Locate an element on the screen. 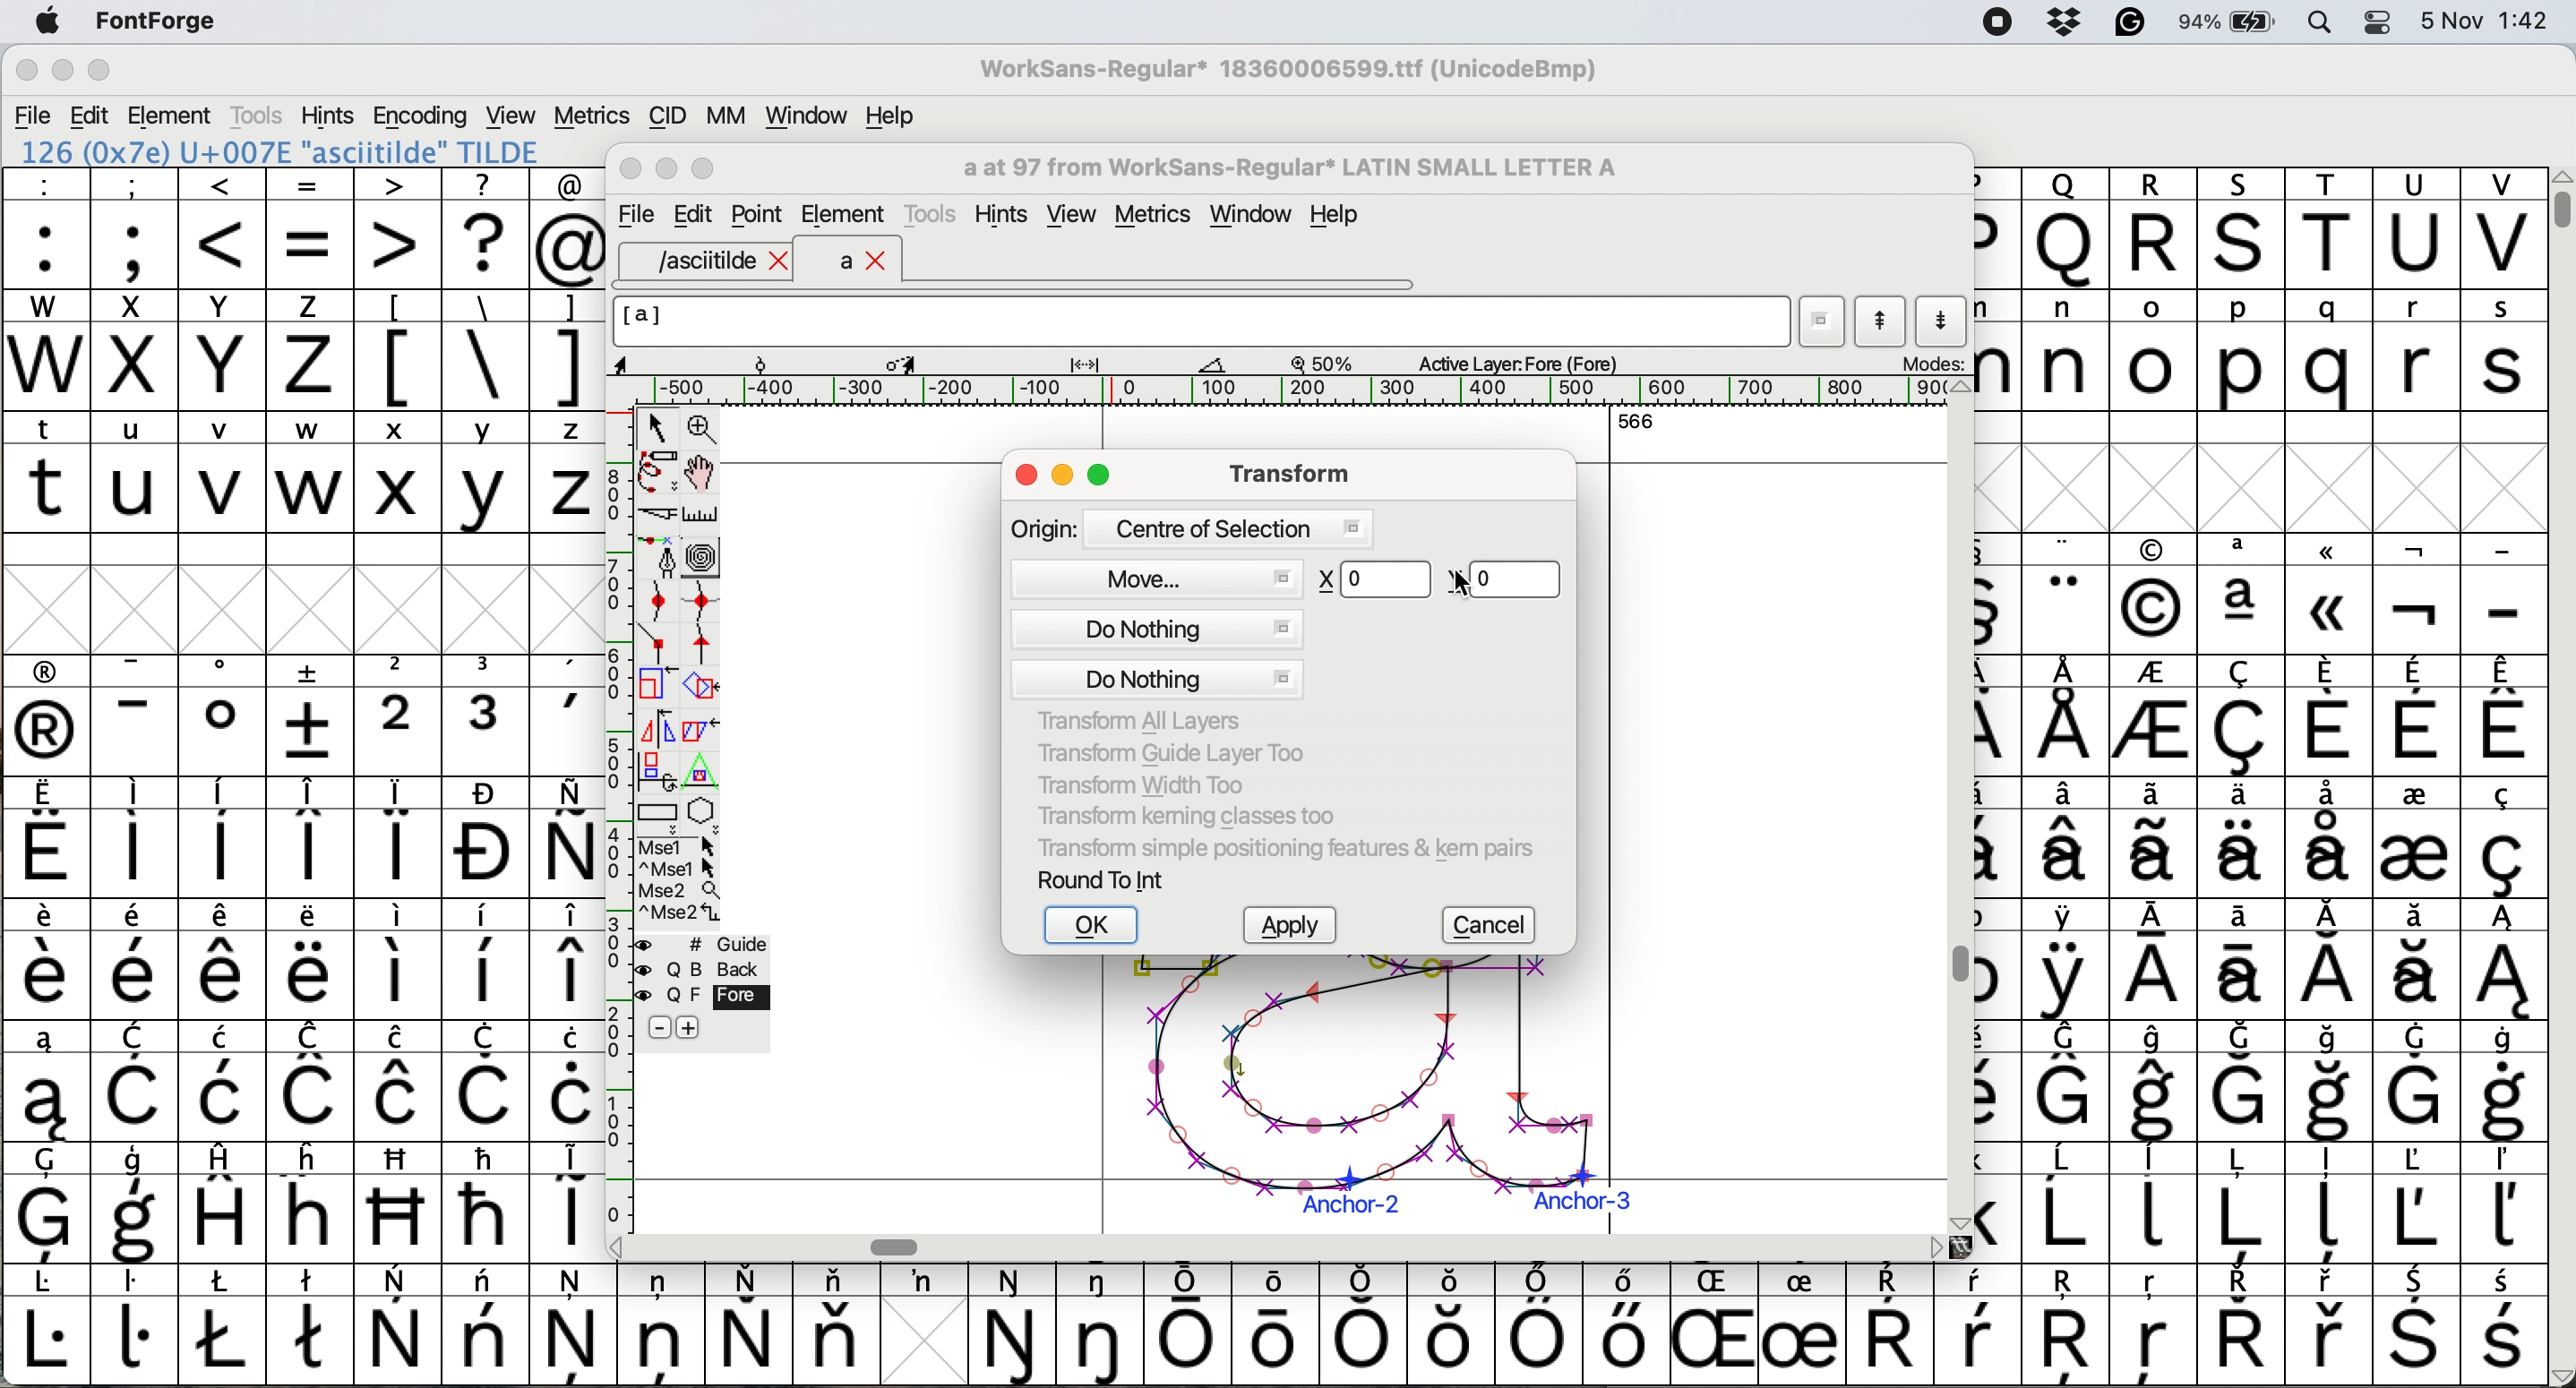 The height and width of the screenshot is (1388, 2576). Maximise is located at coordinates (707, 170).